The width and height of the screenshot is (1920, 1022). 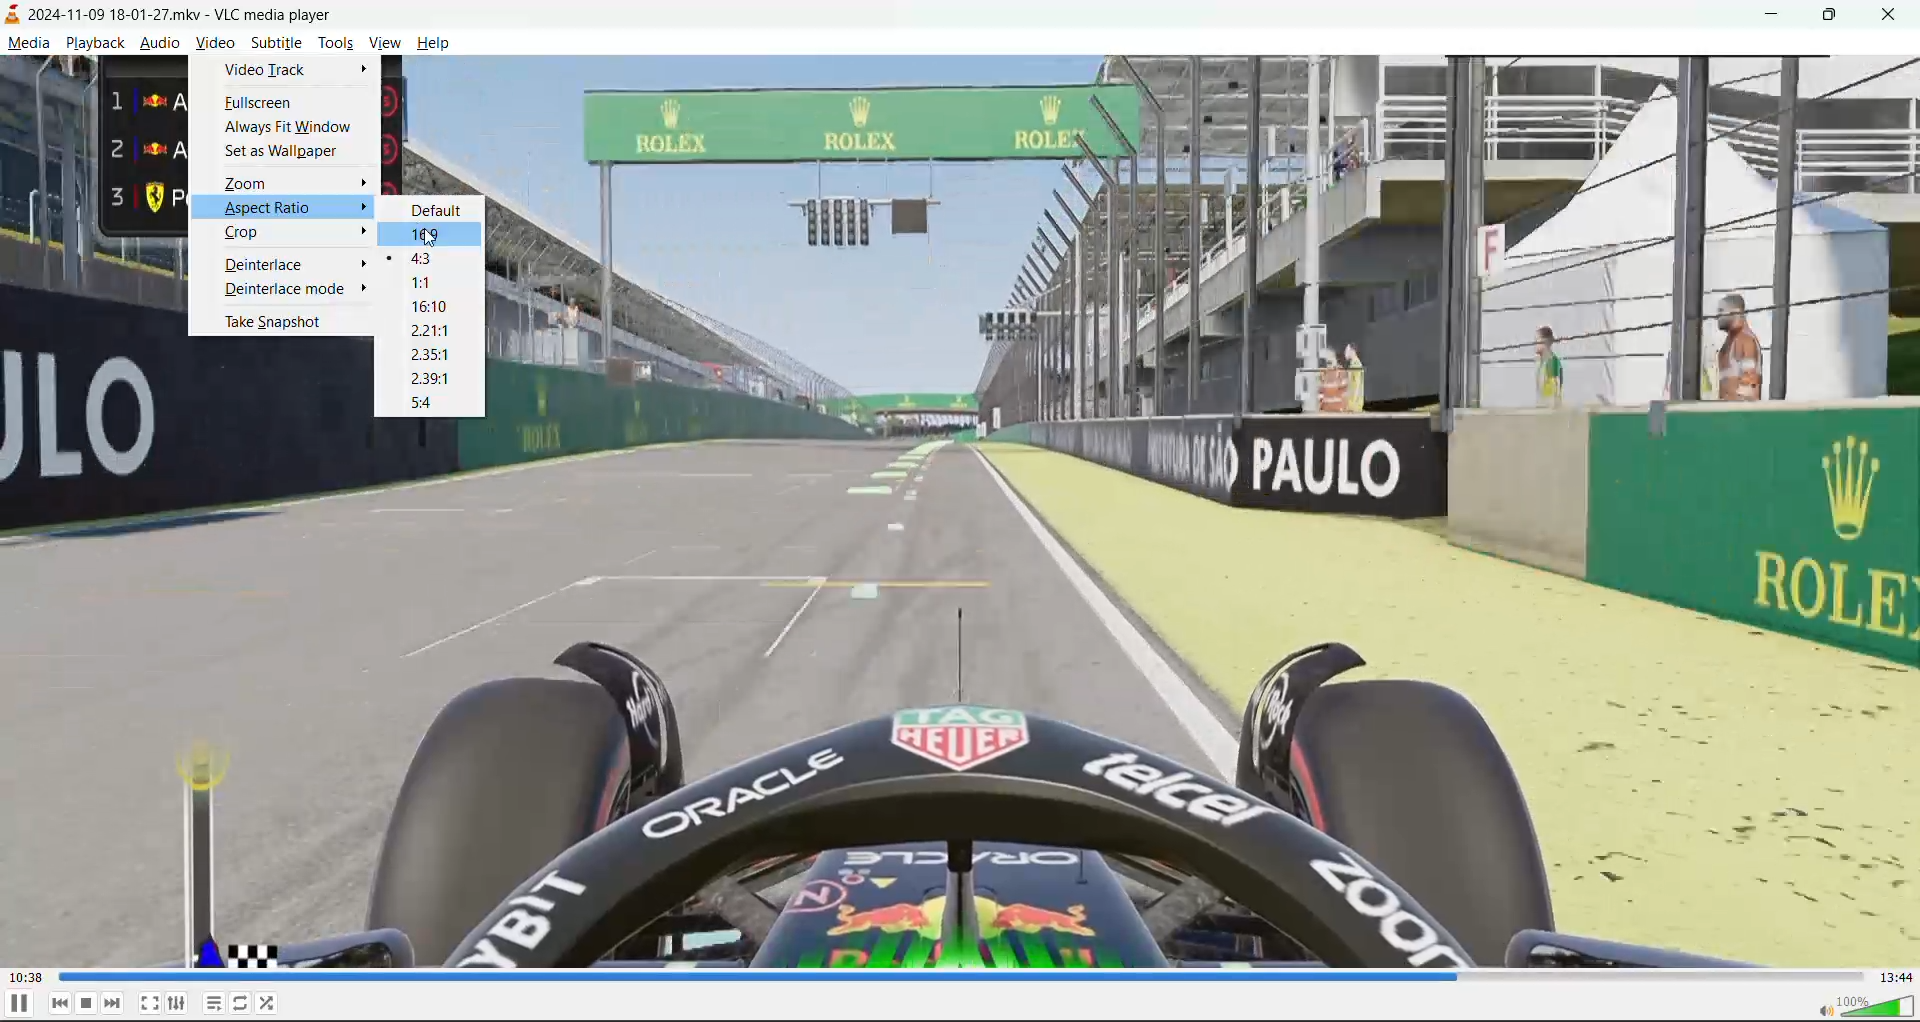 I want to click on audio, so click(x=163, y=45).